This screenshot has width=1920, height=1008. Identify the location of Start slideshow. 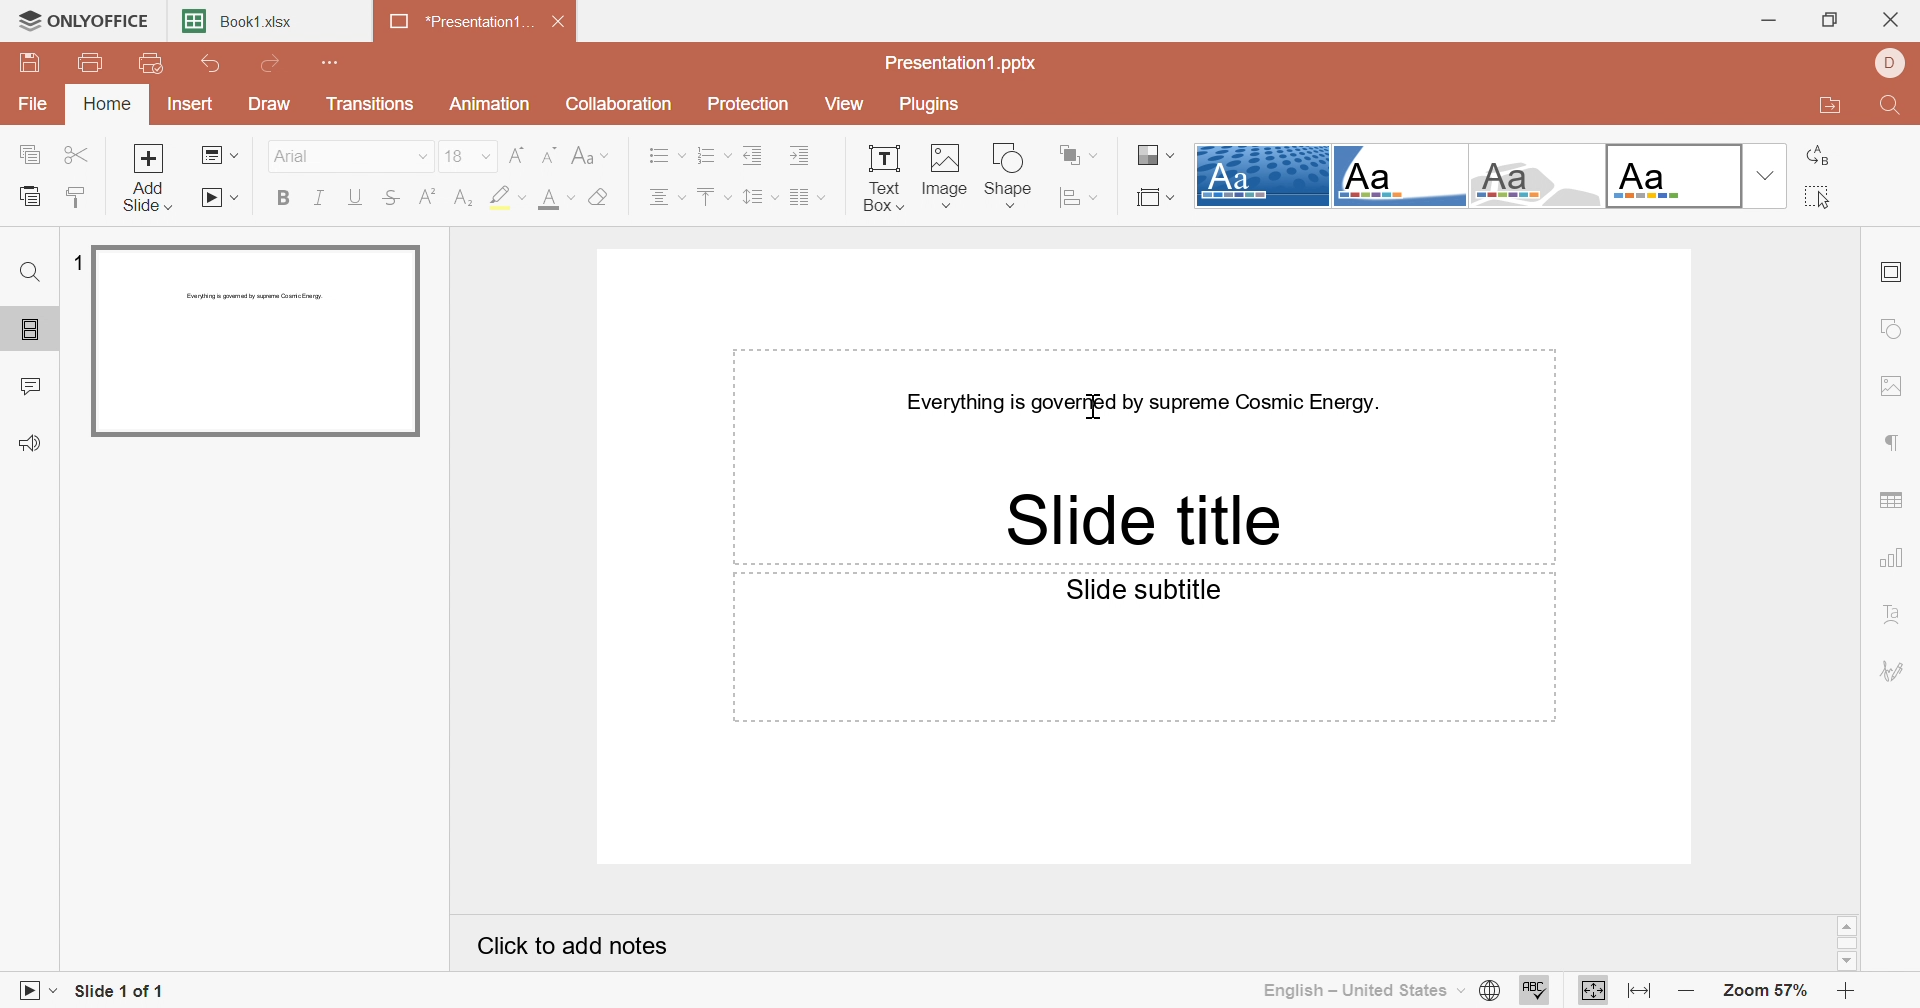
(219, 196).